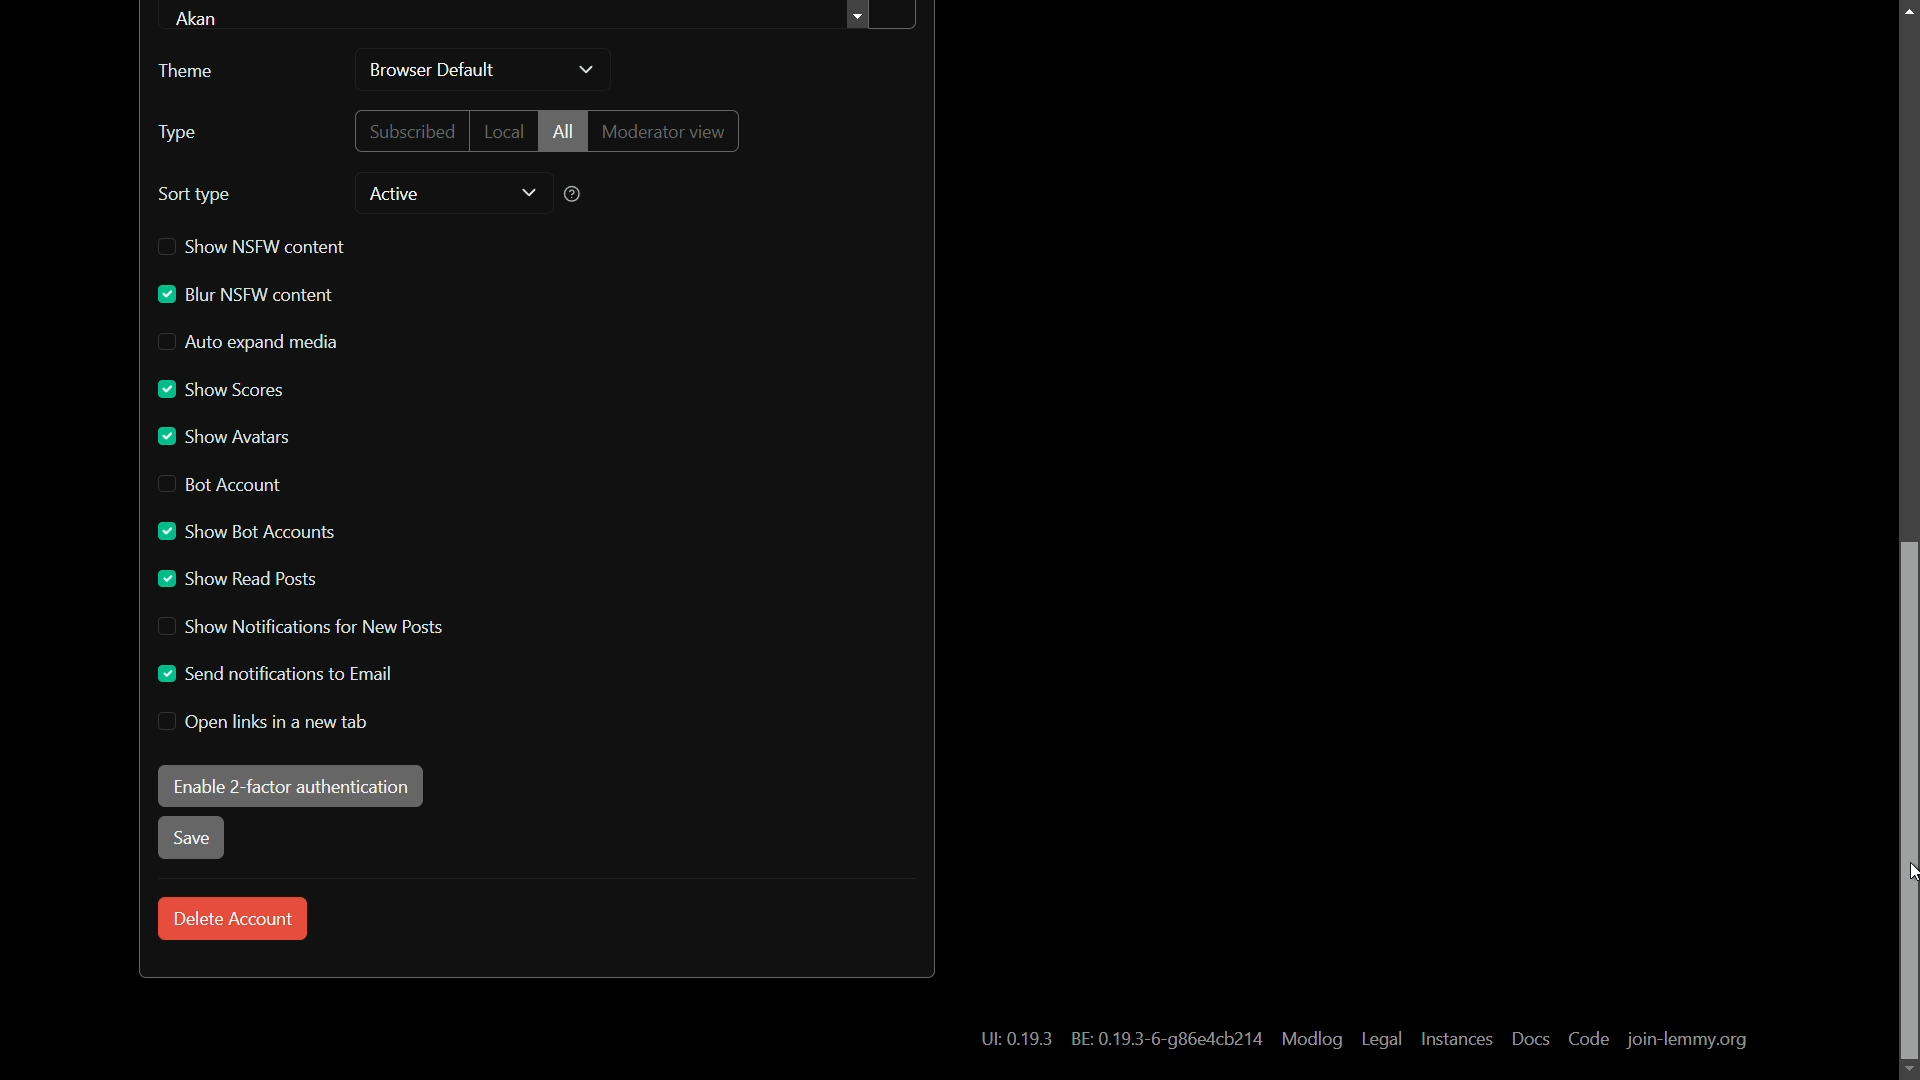  Describe the element at coordinates (185, 71) in the screenshot. I see `theme` at that location.